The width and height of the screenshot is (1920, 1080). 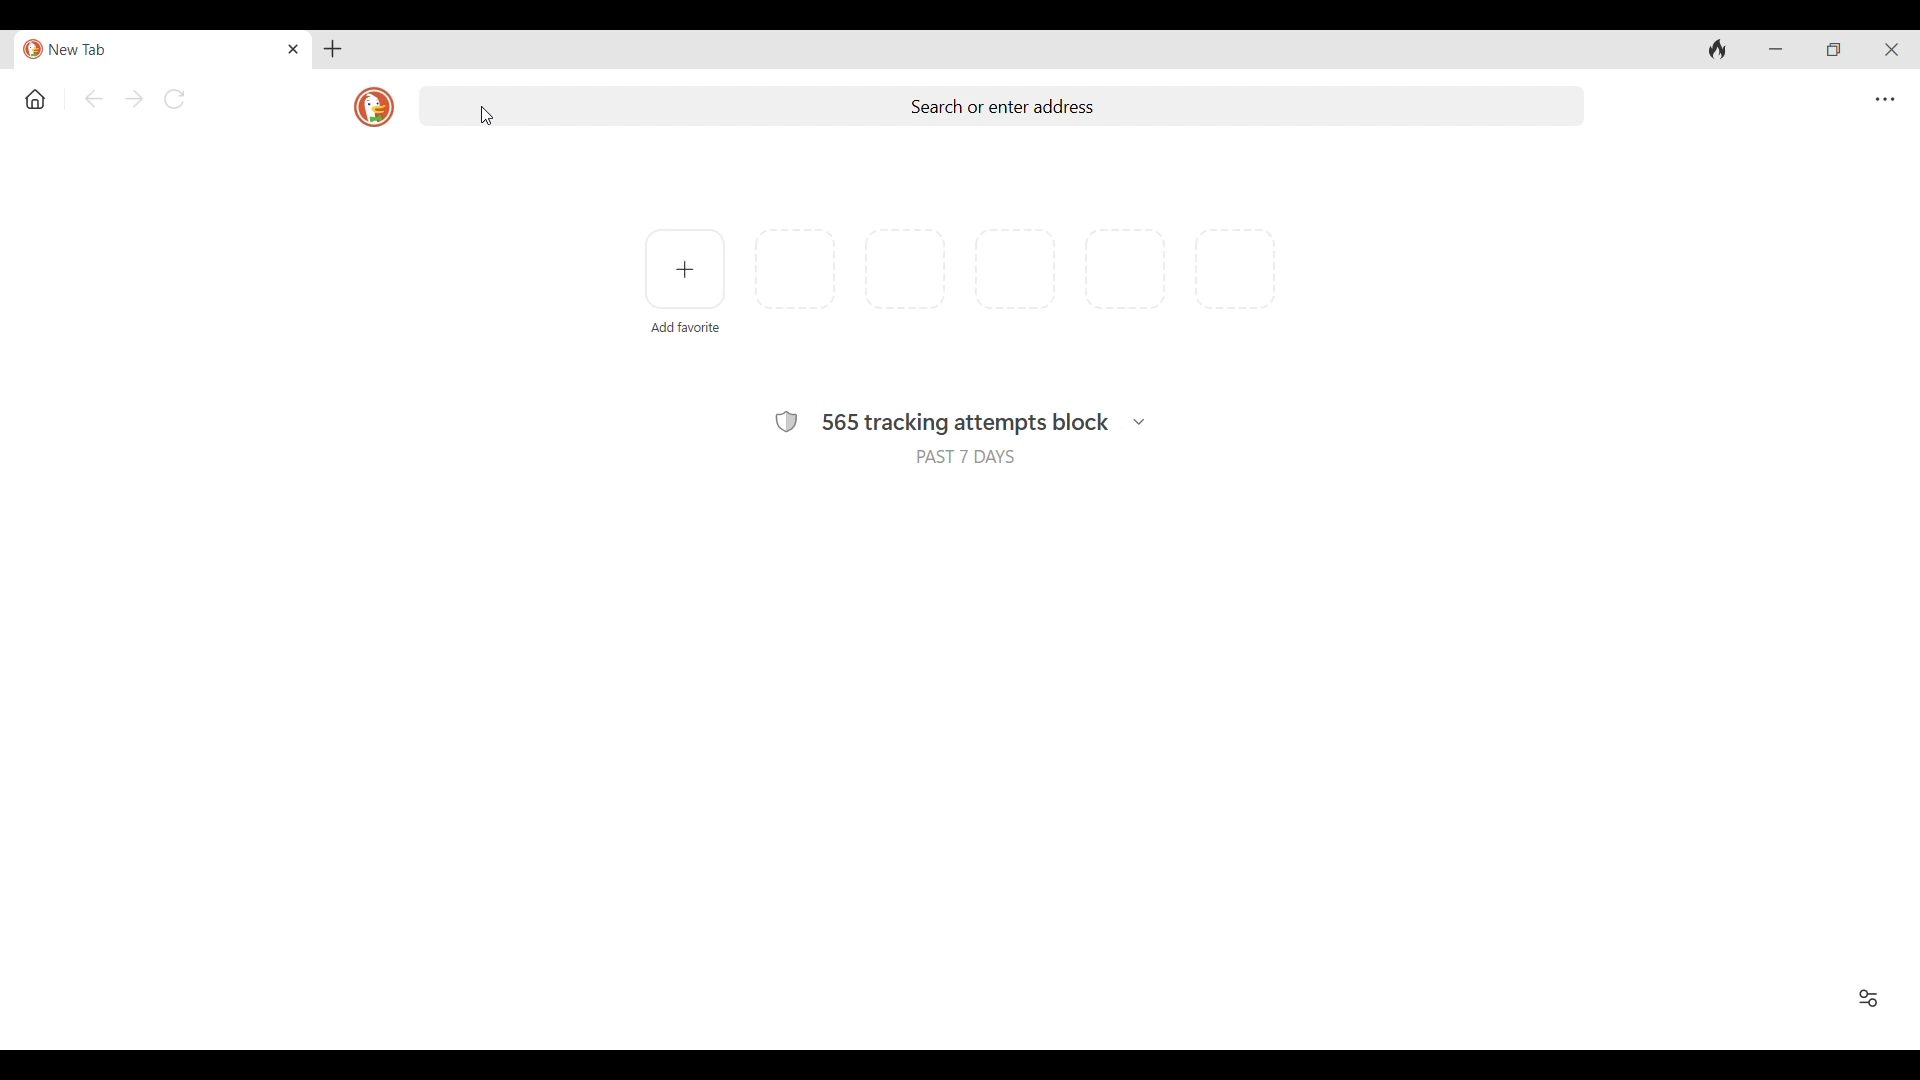 I want to click on New tab, so click(x=148, y=50).